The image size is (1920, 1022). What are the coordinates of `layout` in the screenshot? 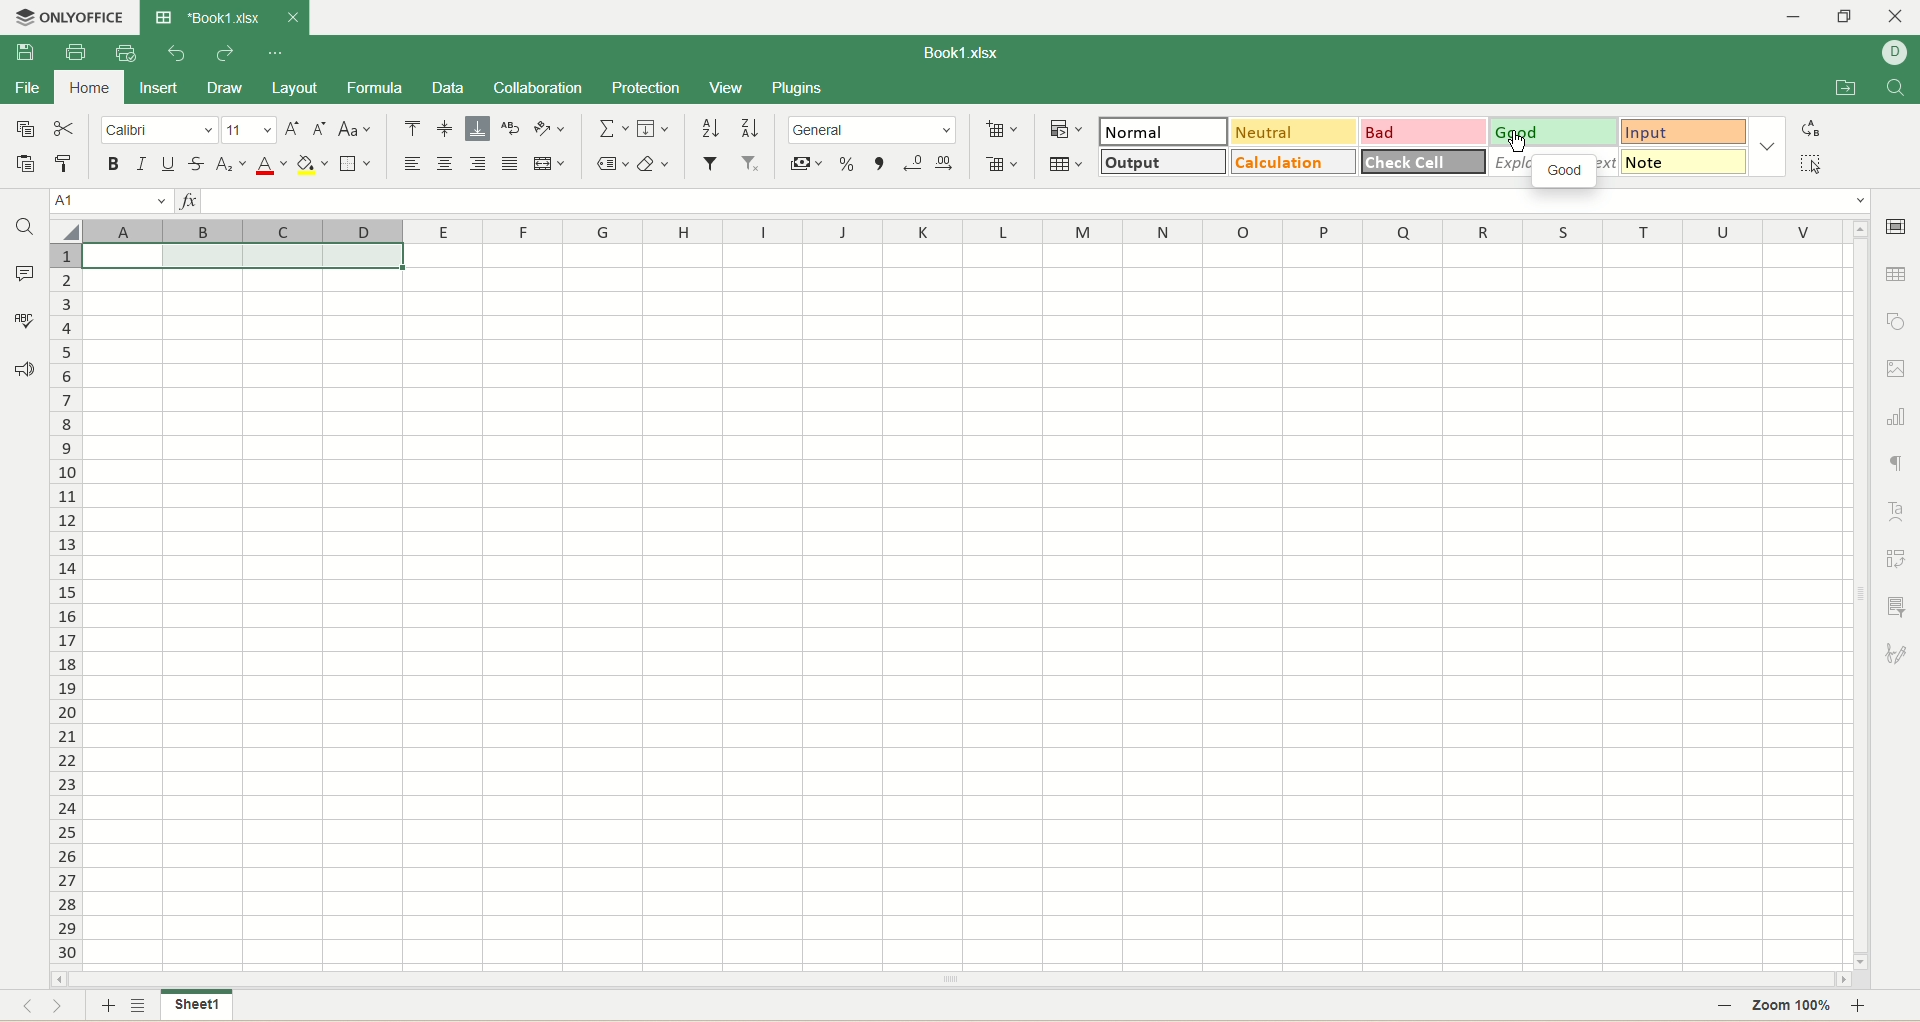 It's located at (295, 86).